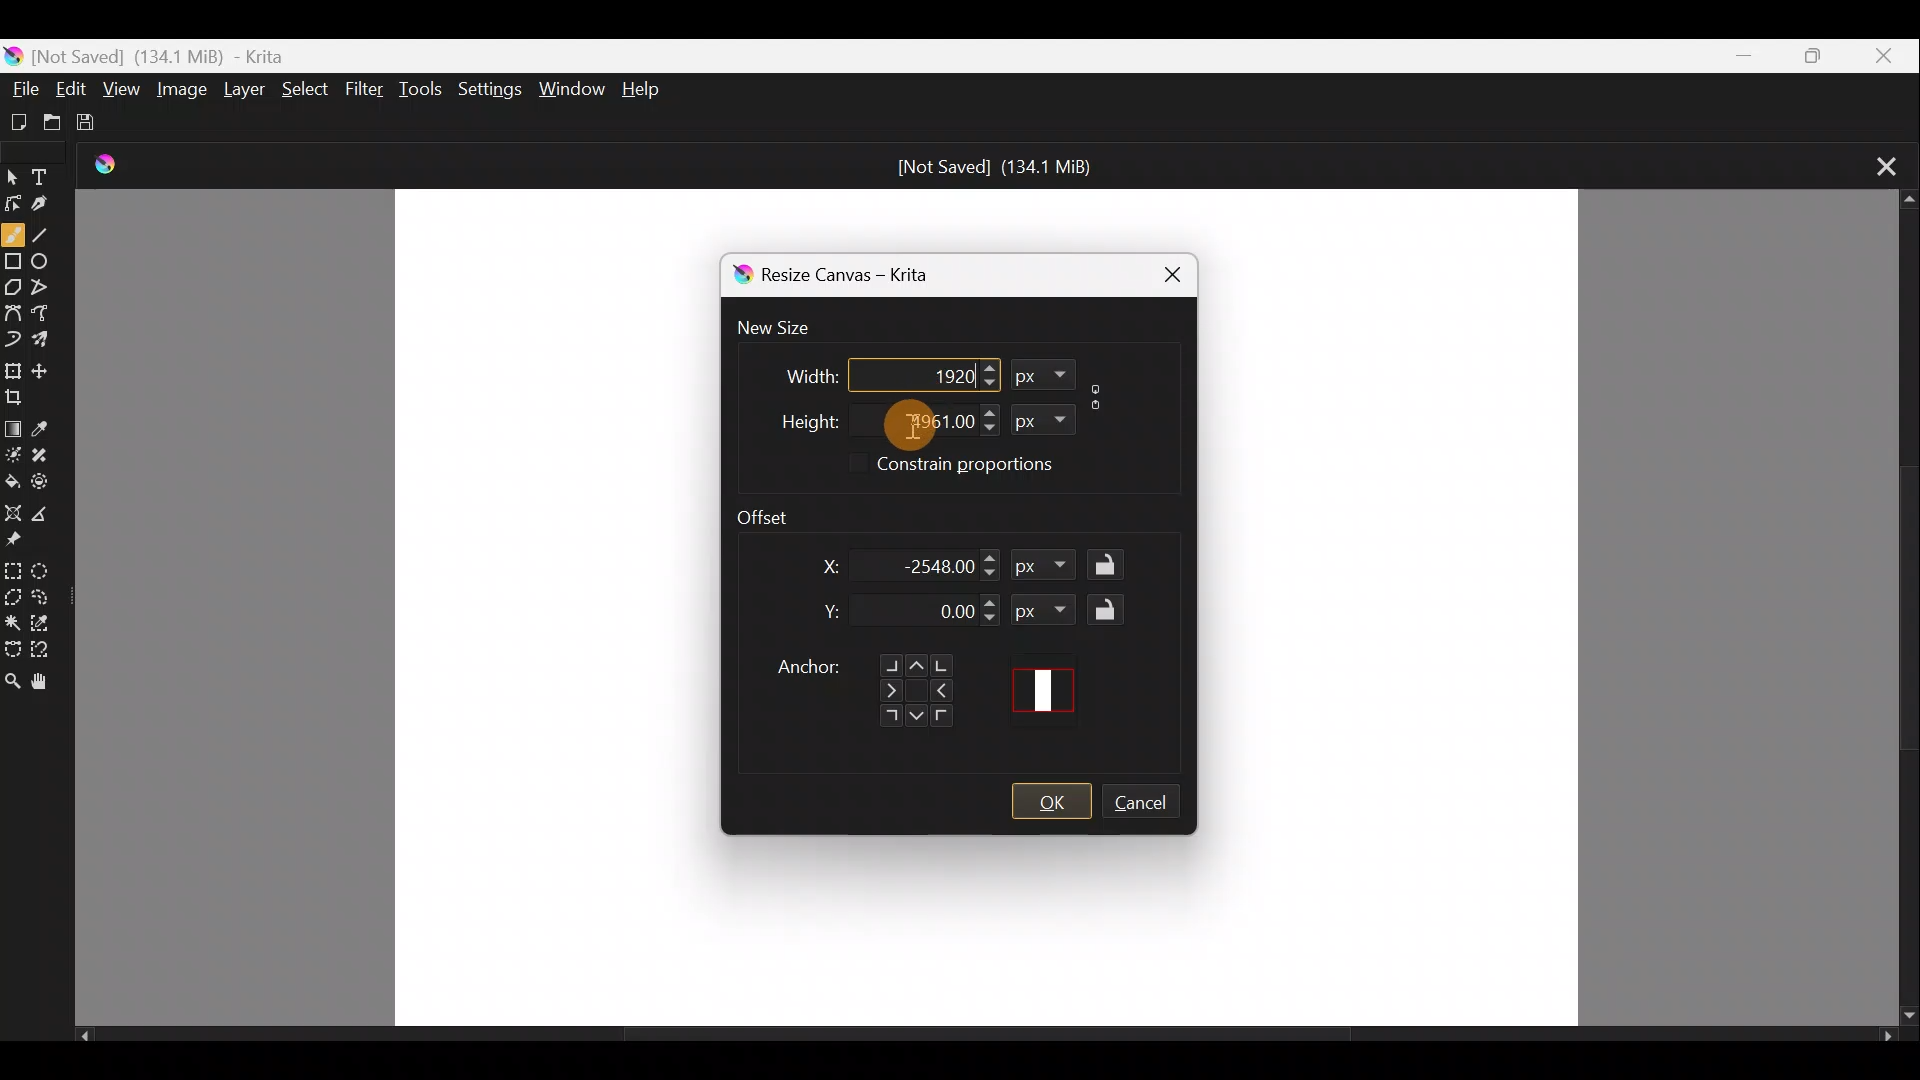 The image size is (1920, 1080). I want to click on 4561.00, so click(913, 418).